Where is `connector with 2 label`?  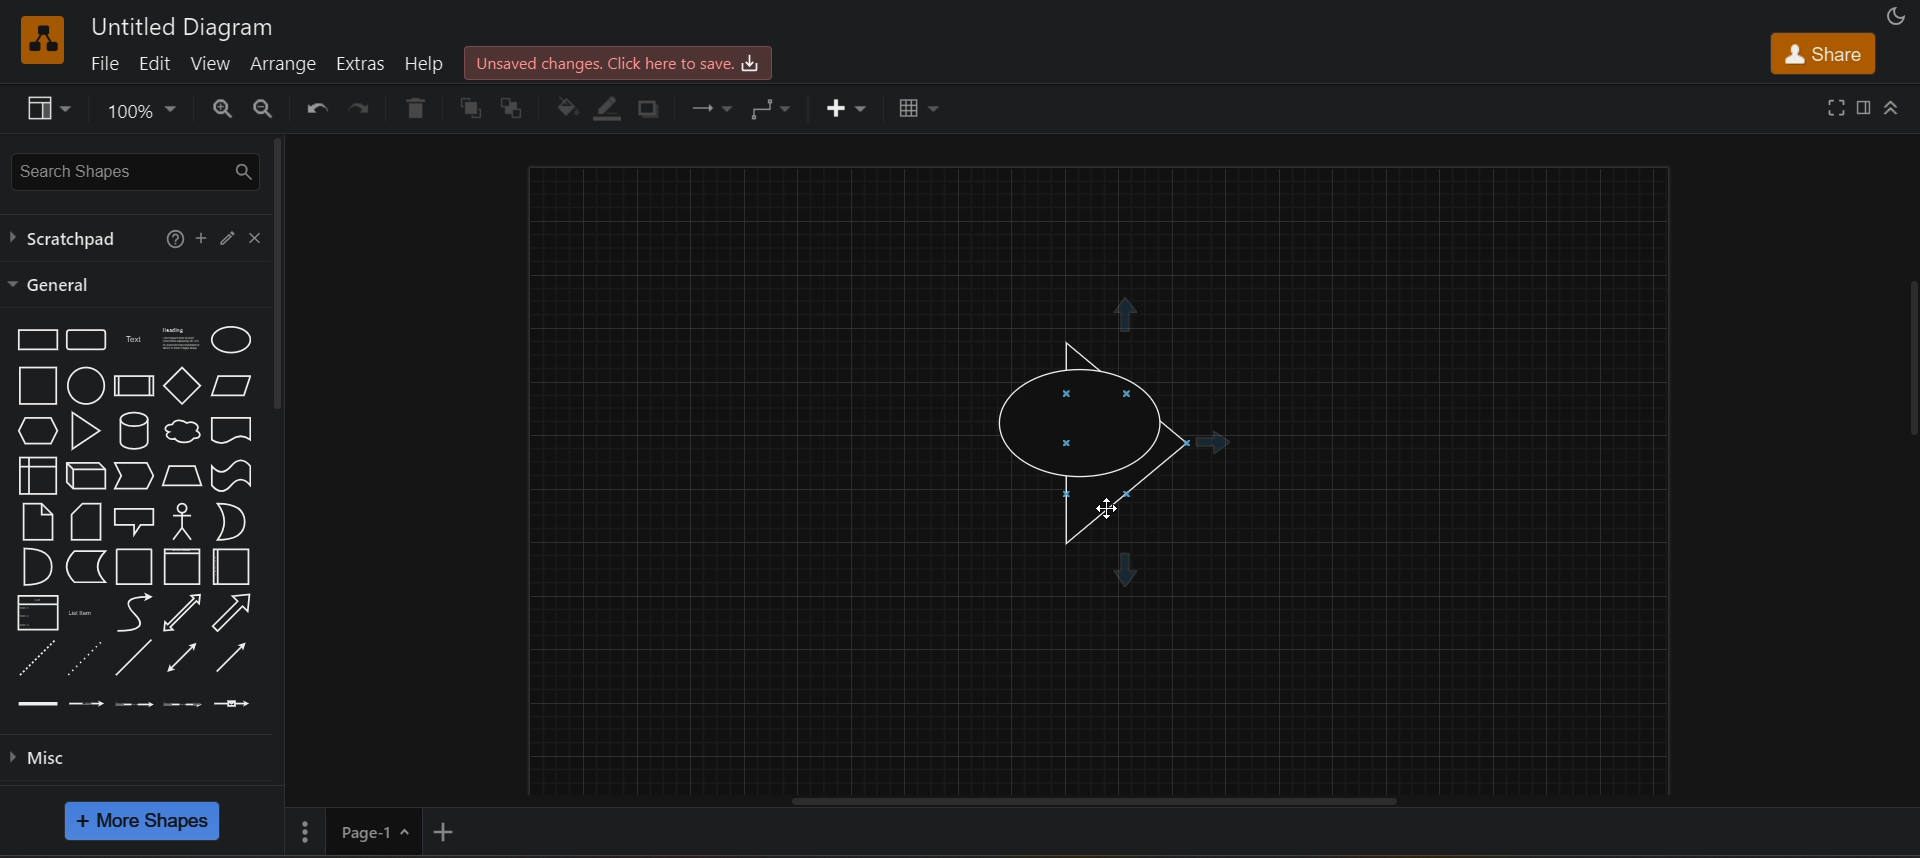
connector with 2 label is located at coordinates (135, 705).